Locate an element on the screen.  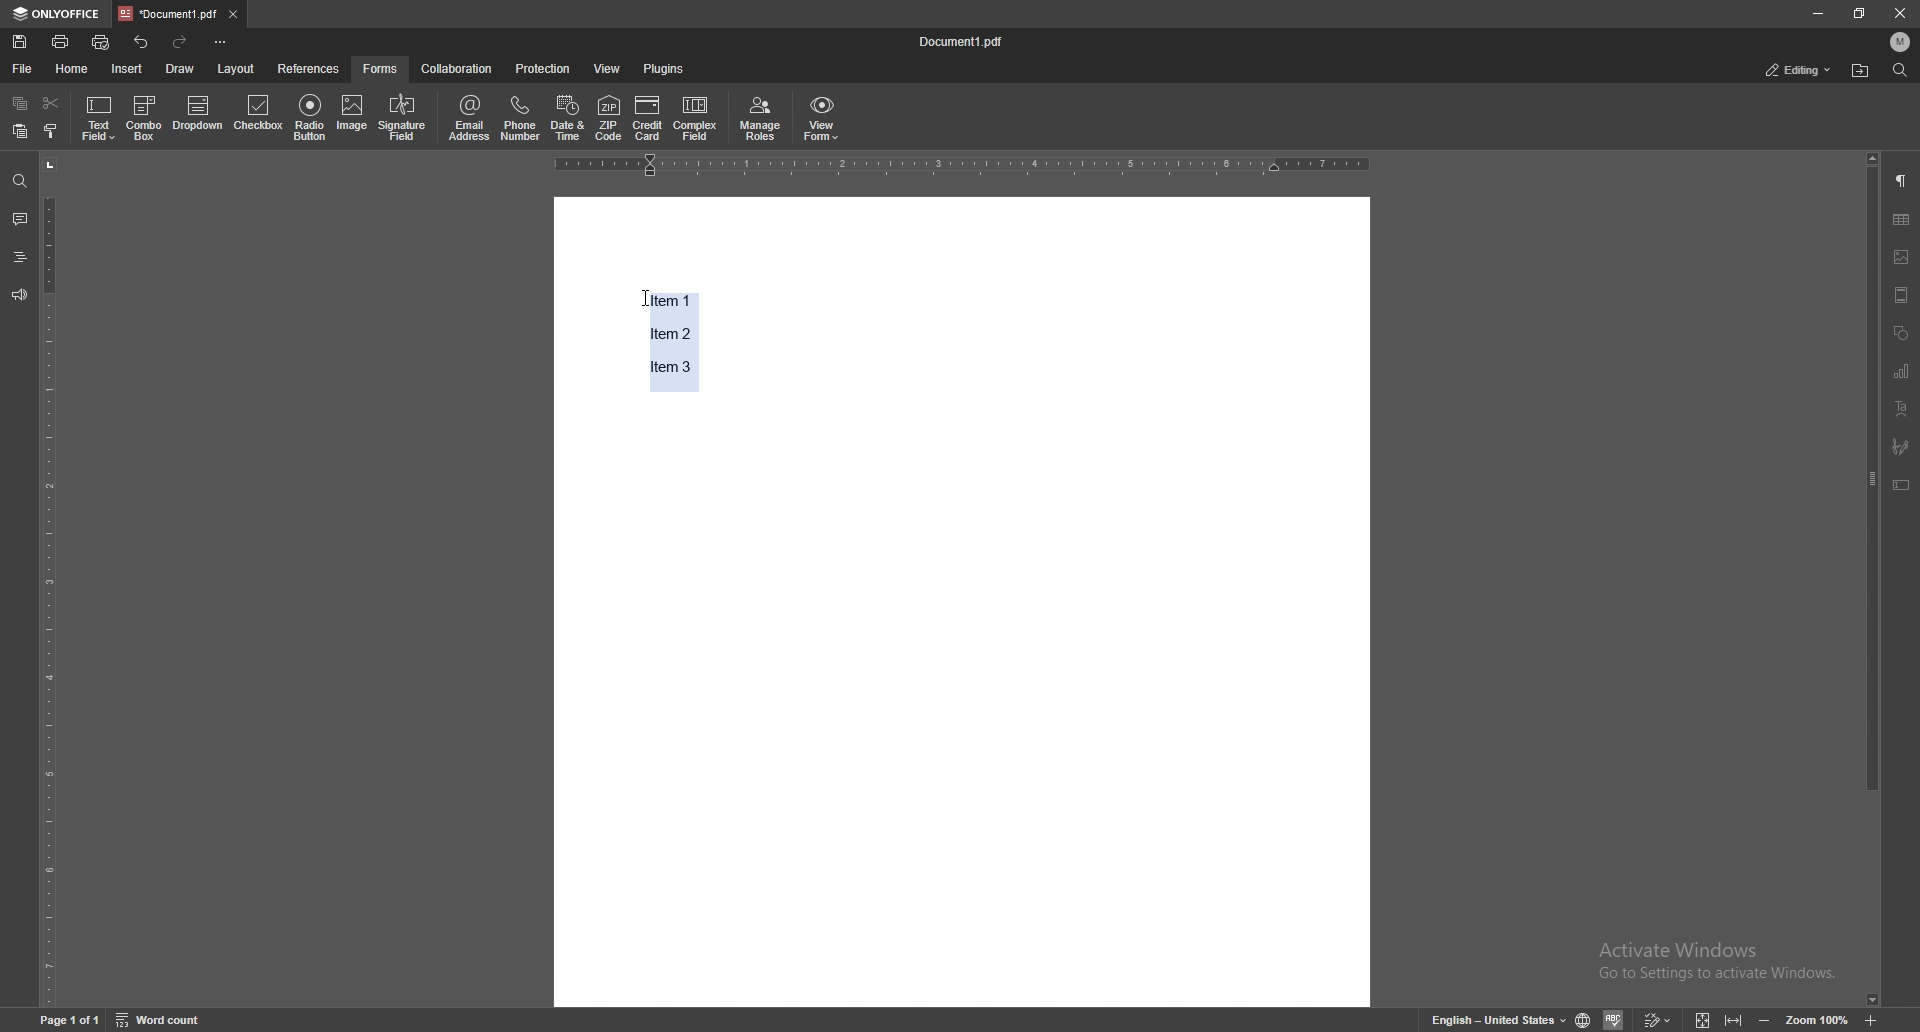
find is located at coordinates (1900, 70).